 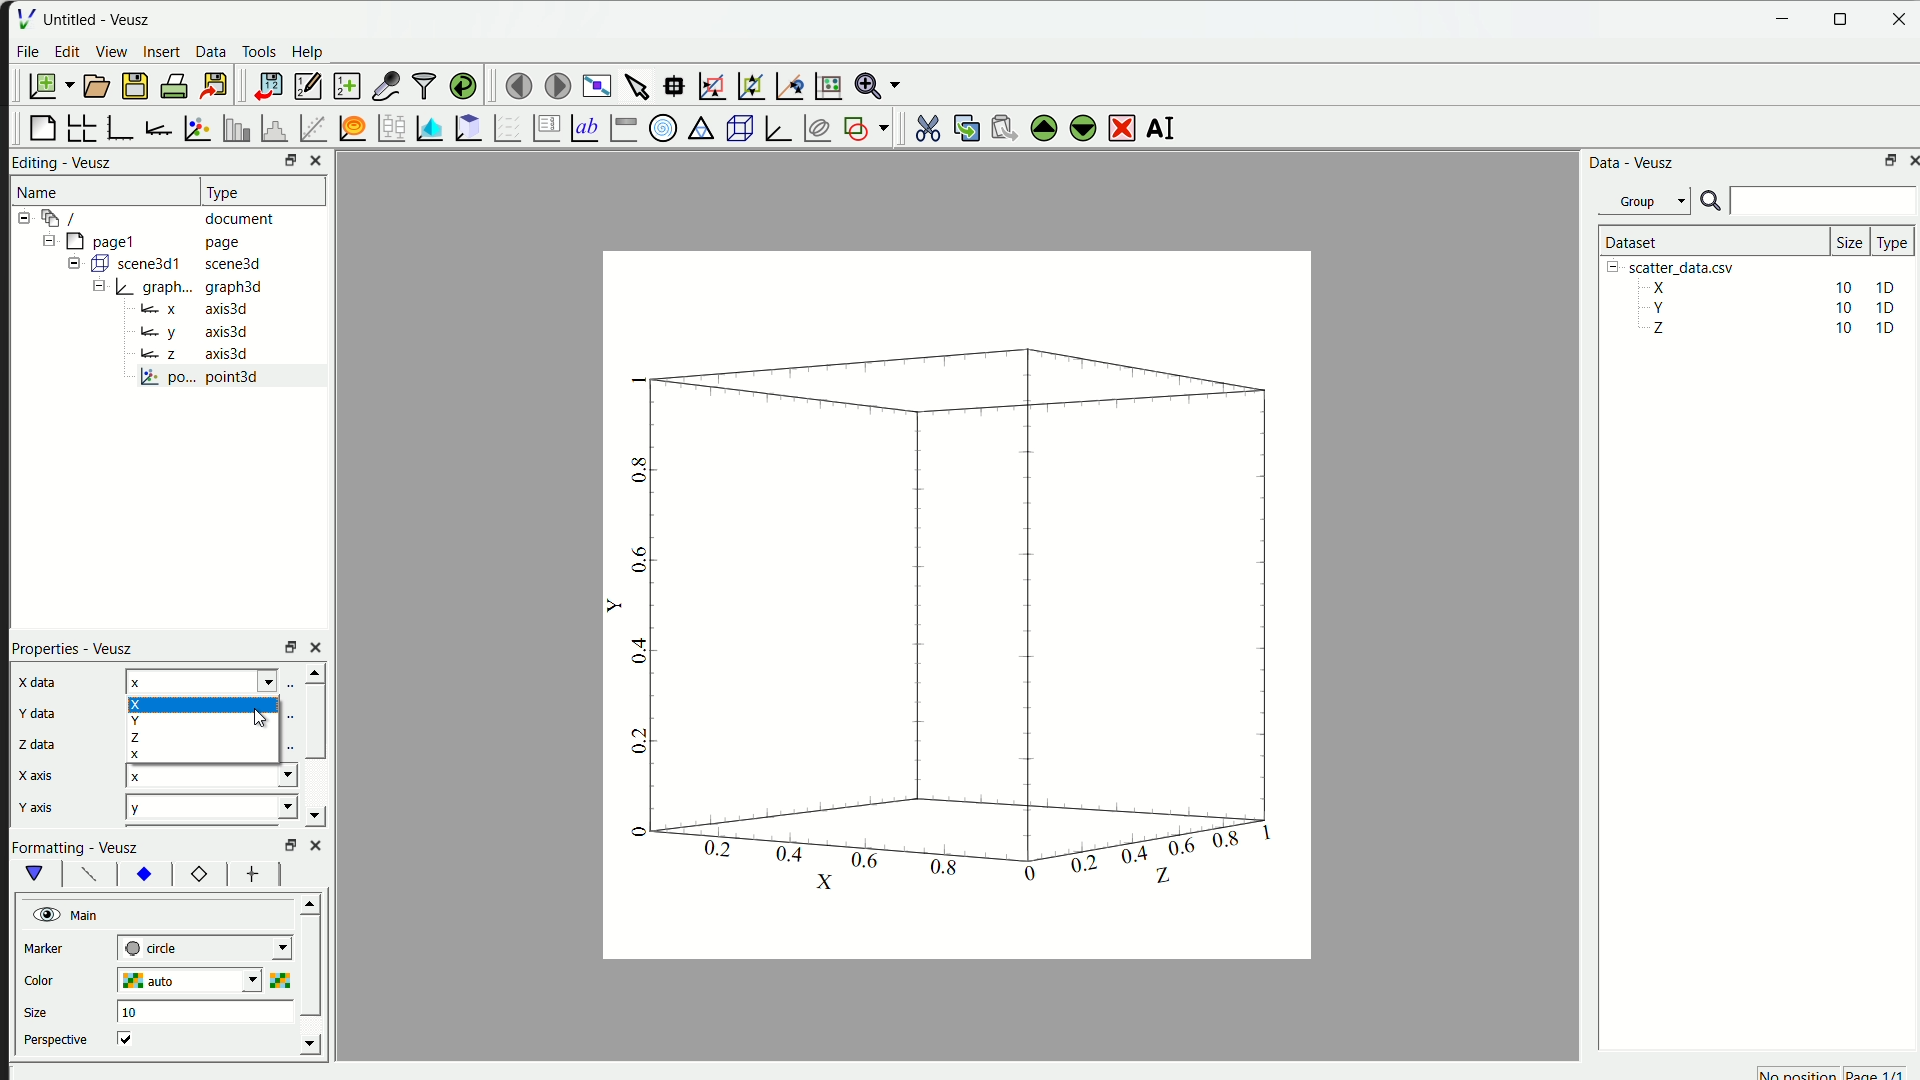 What do you see at coordinates (145, 875) in the screenshot?
I see `xy` at bounding box center [145, 875].